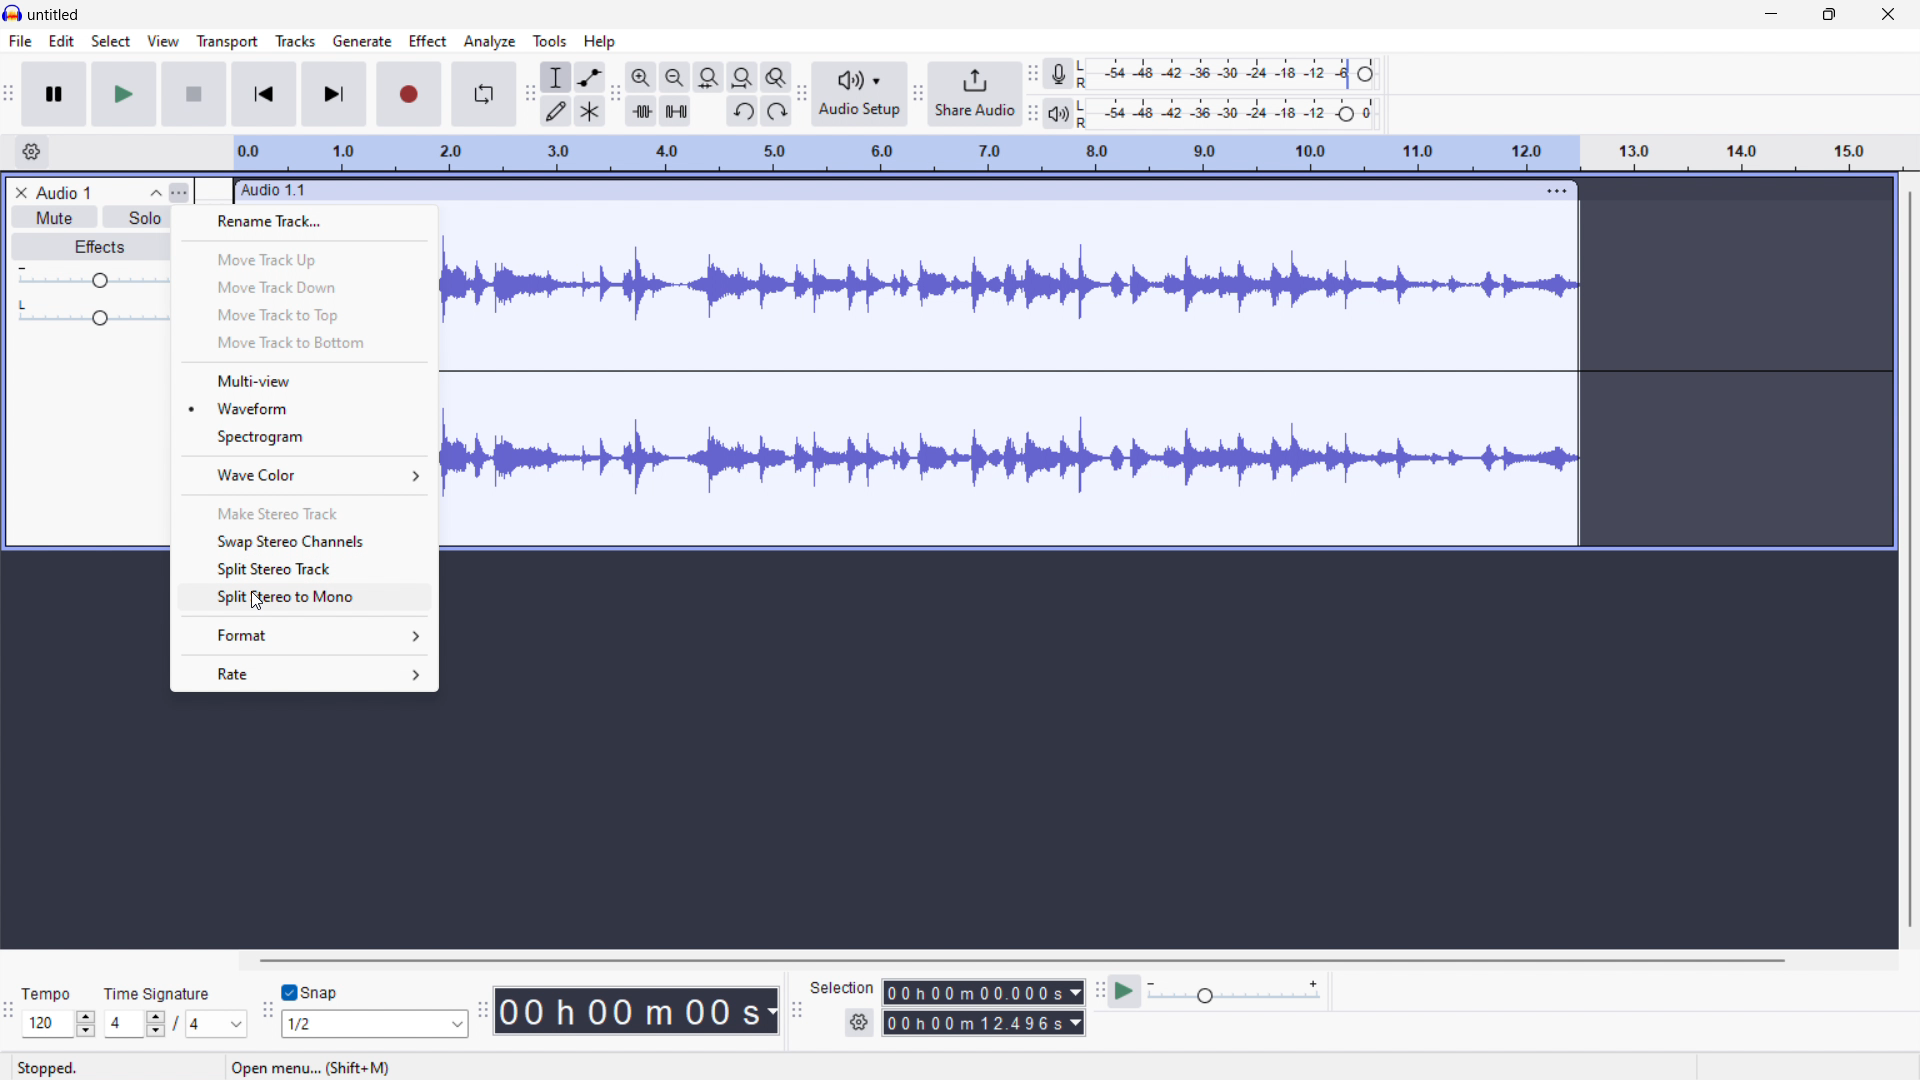  Describe the element at coordinates (599, 42) in the screenshot. I see `help` at that location.